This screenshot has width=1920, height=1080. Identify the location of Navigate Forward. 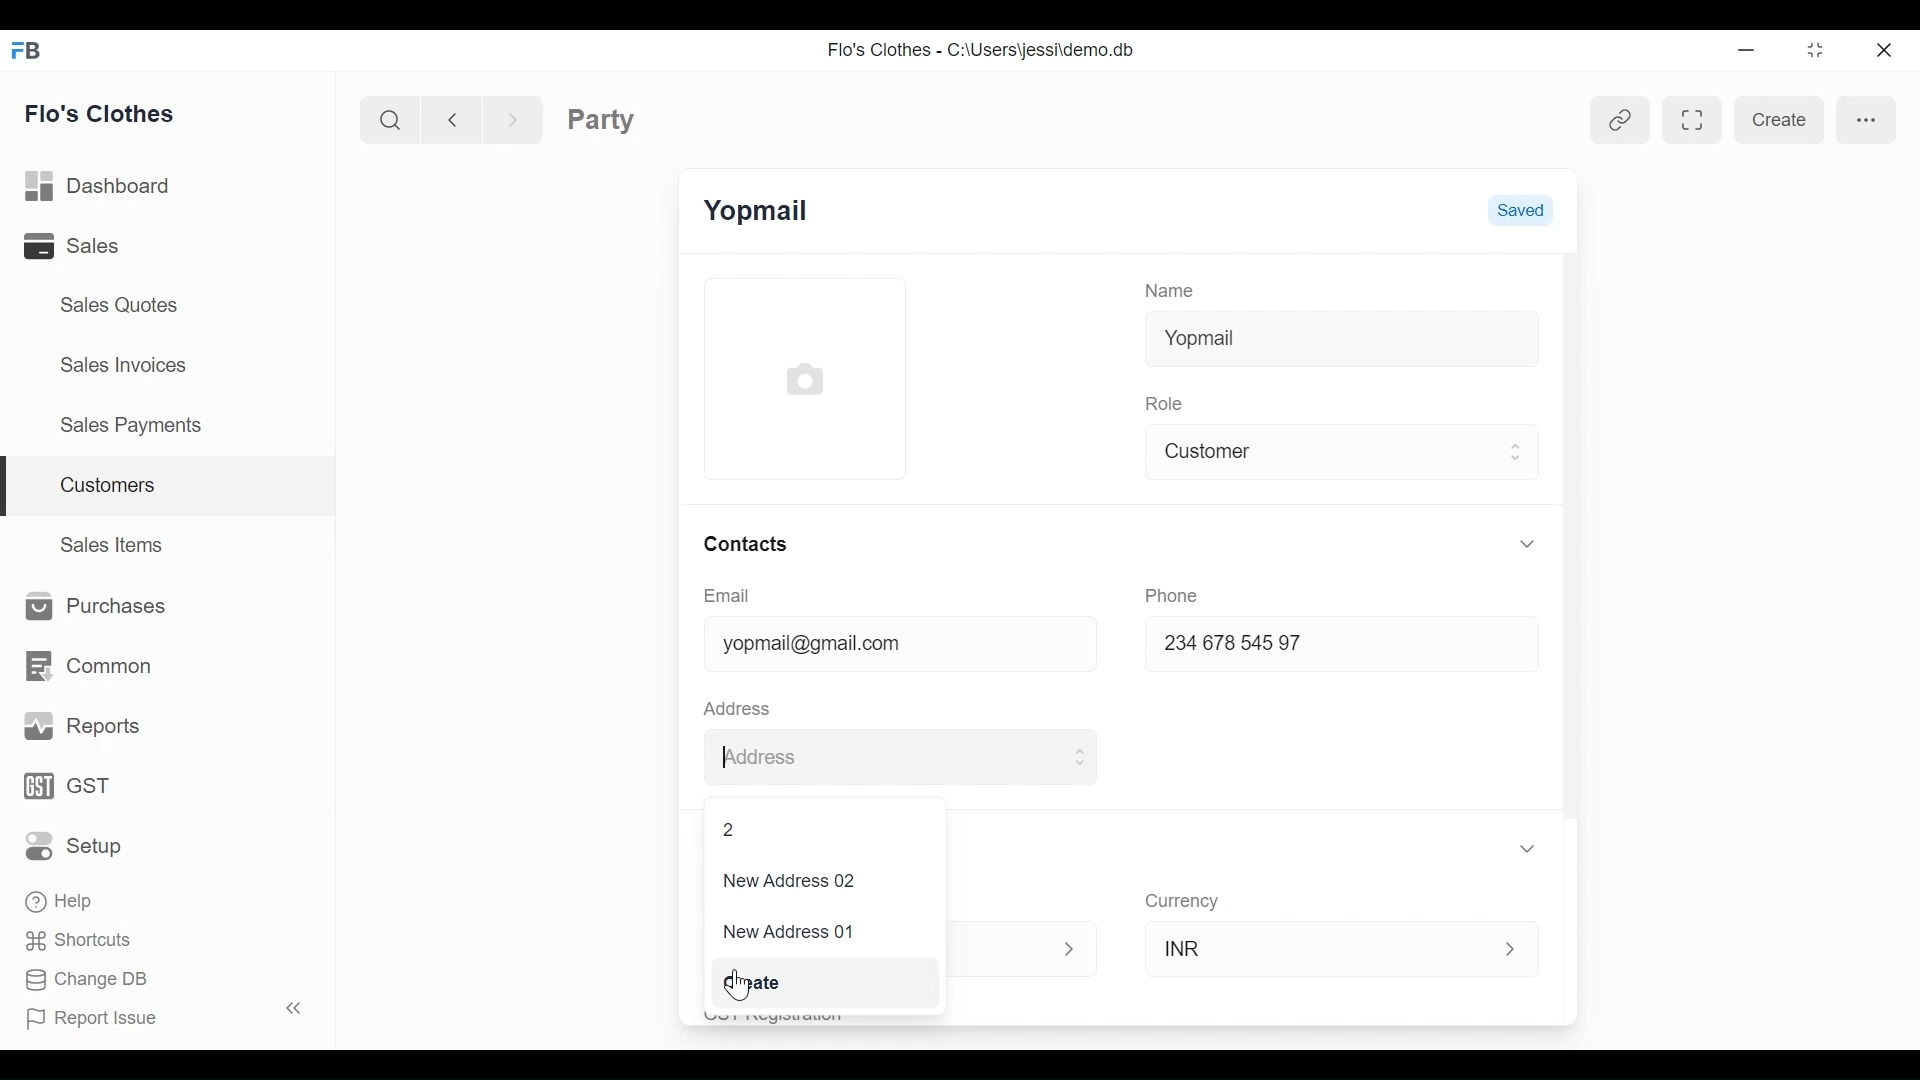
(513, 117).